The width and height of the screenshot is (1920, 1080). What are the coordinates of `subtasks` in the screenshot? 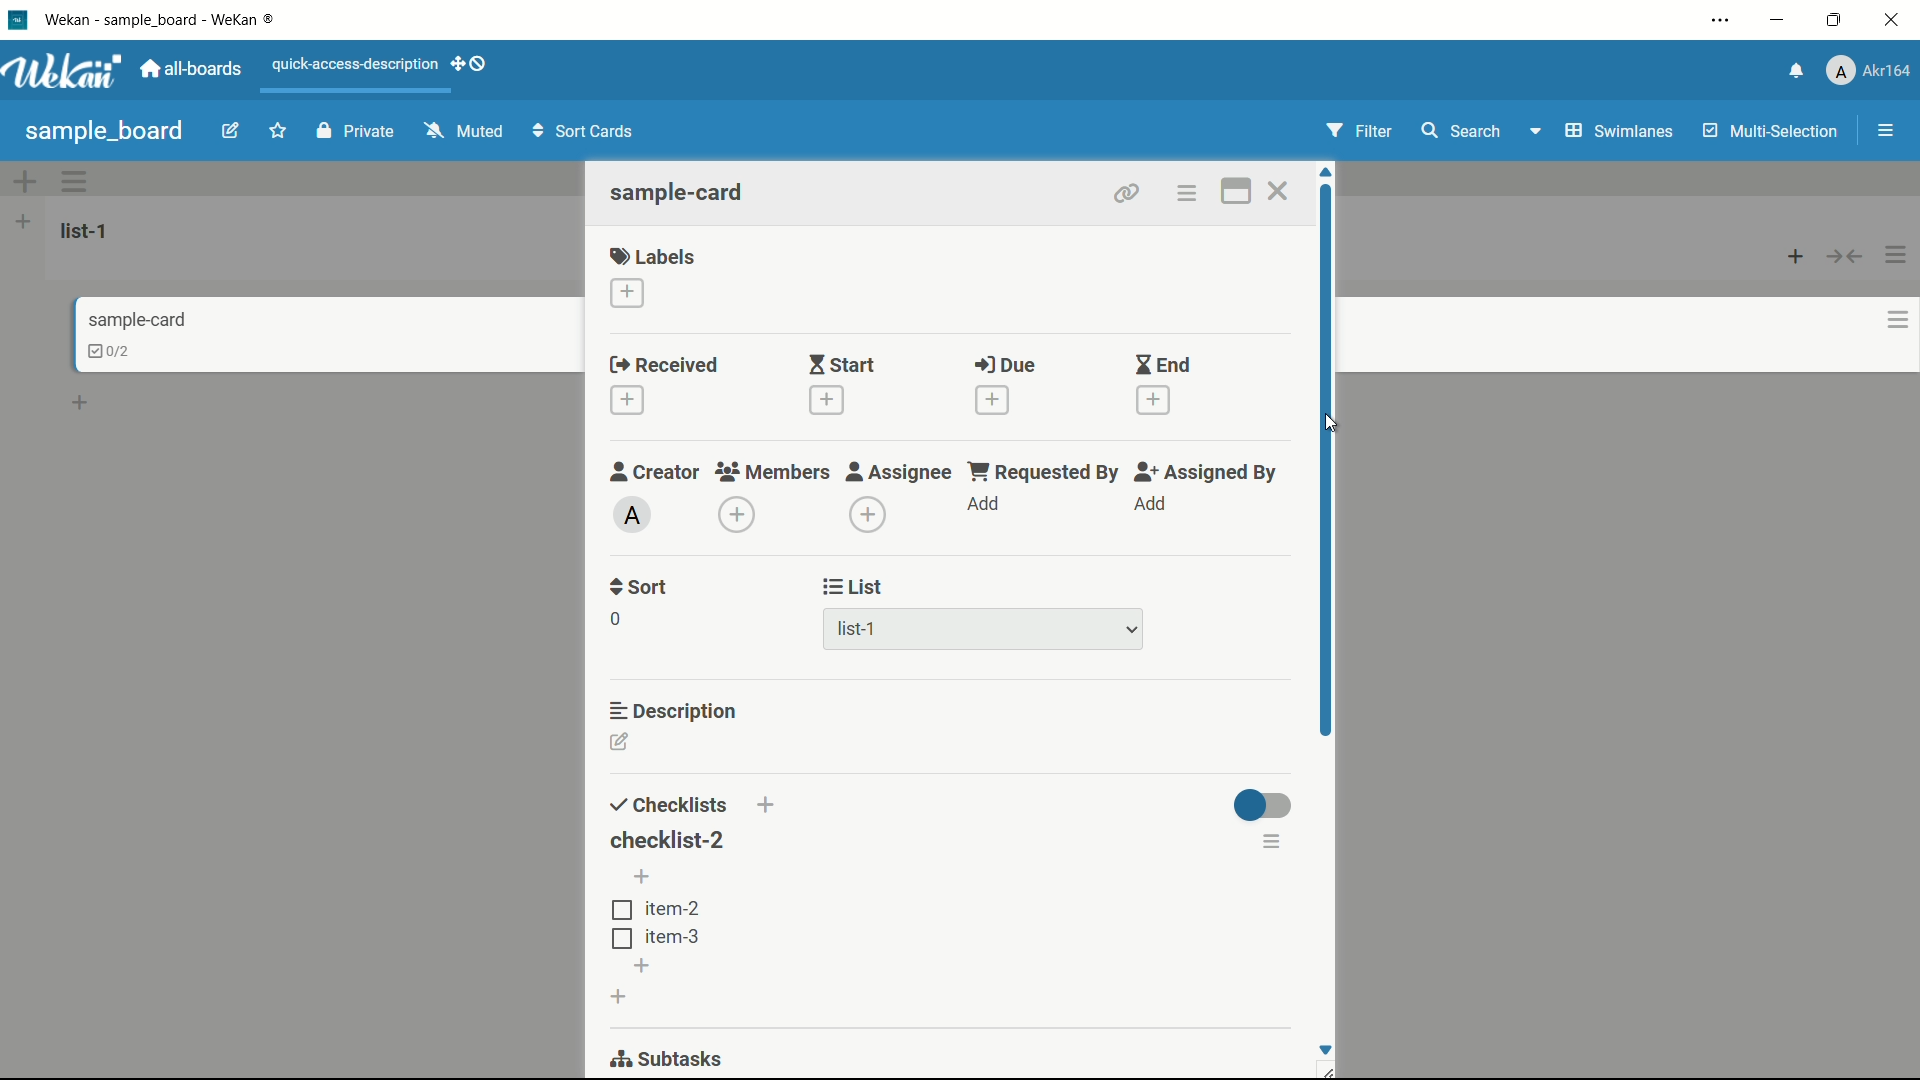 It's located at (667, 1059).